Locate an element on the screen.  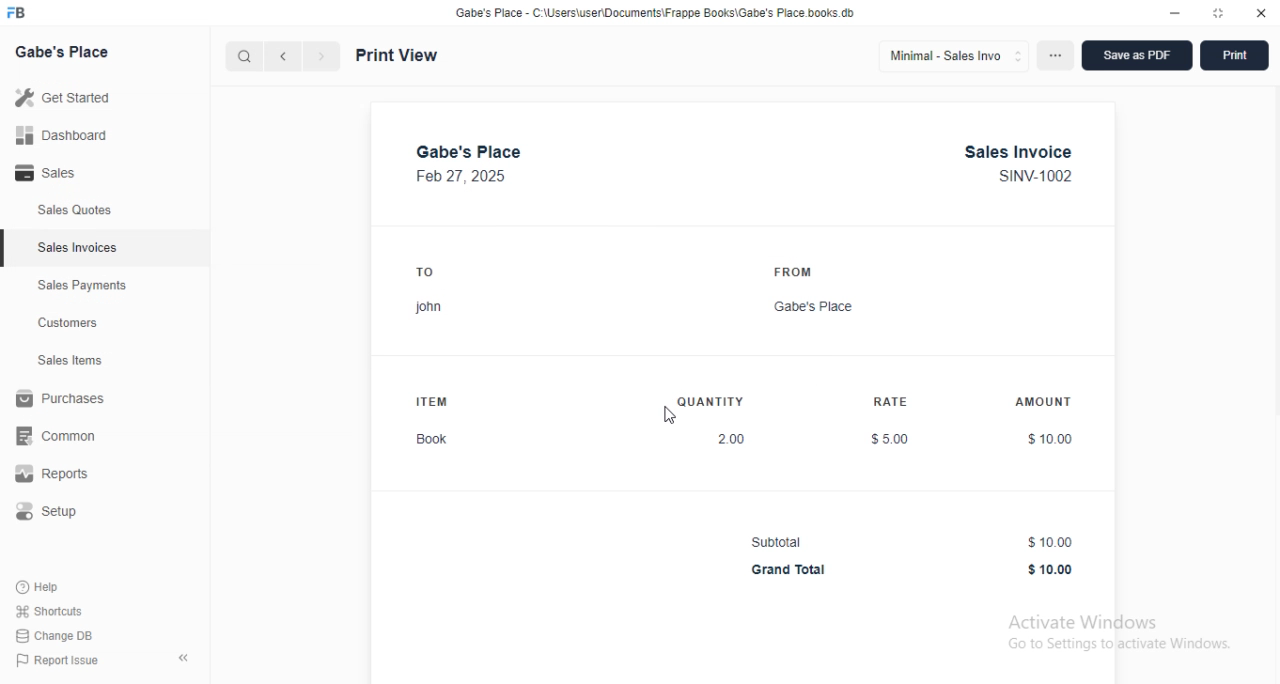
setup is located at coordinates (47, 511).